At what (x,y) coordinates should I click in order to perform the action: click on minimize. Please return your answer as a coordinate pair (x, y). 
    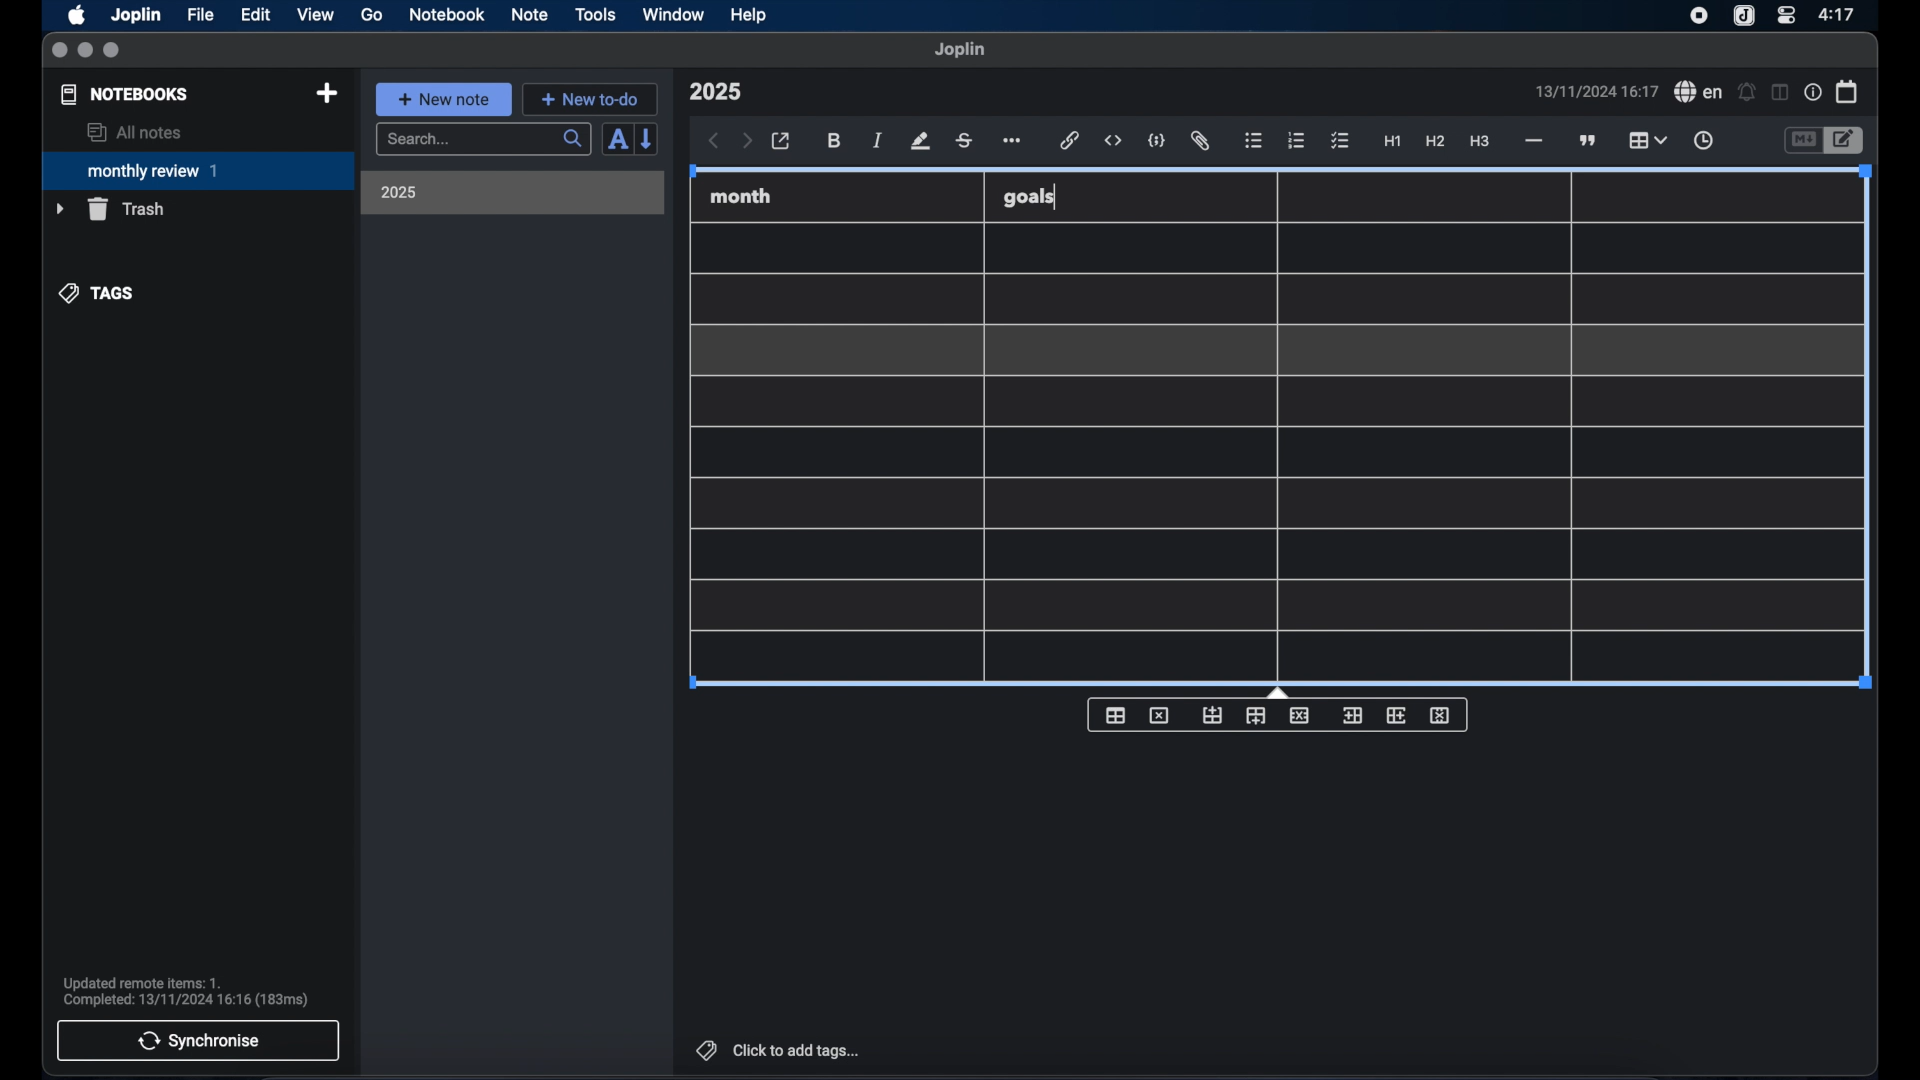
    Looking at the image, I should click on (85, 51).